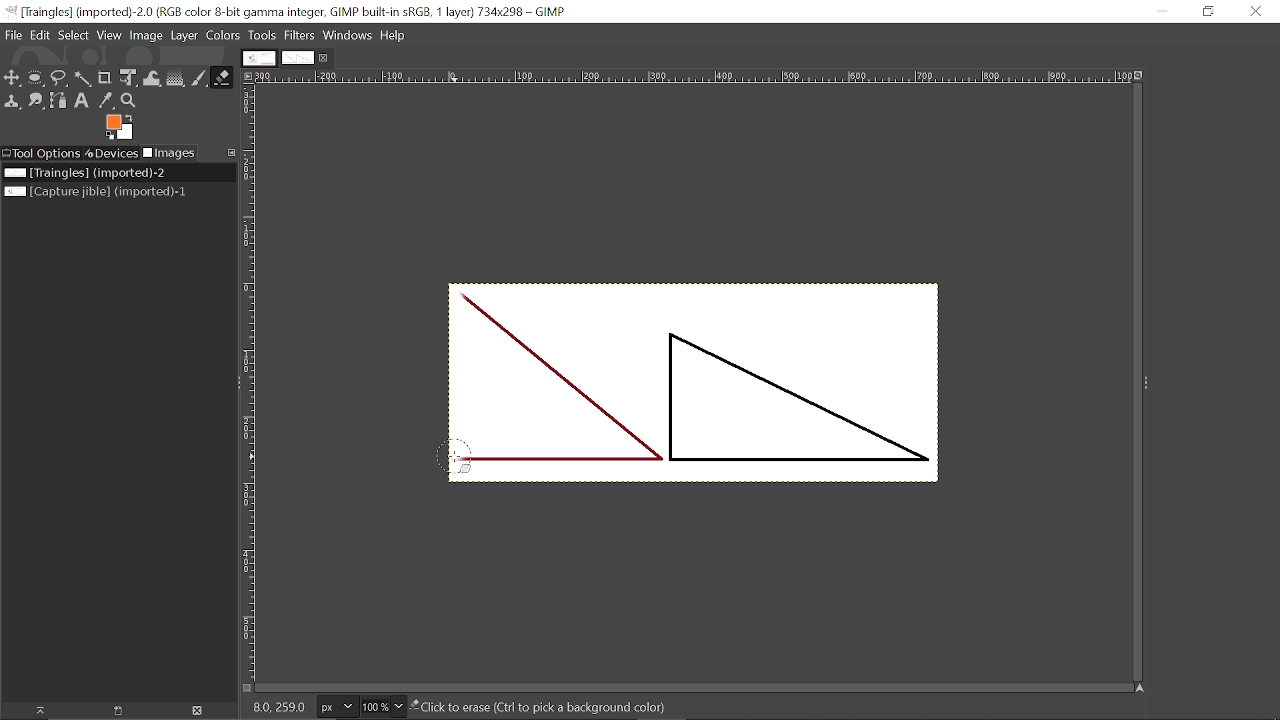  I want to click on Devices, so click(111, 153).